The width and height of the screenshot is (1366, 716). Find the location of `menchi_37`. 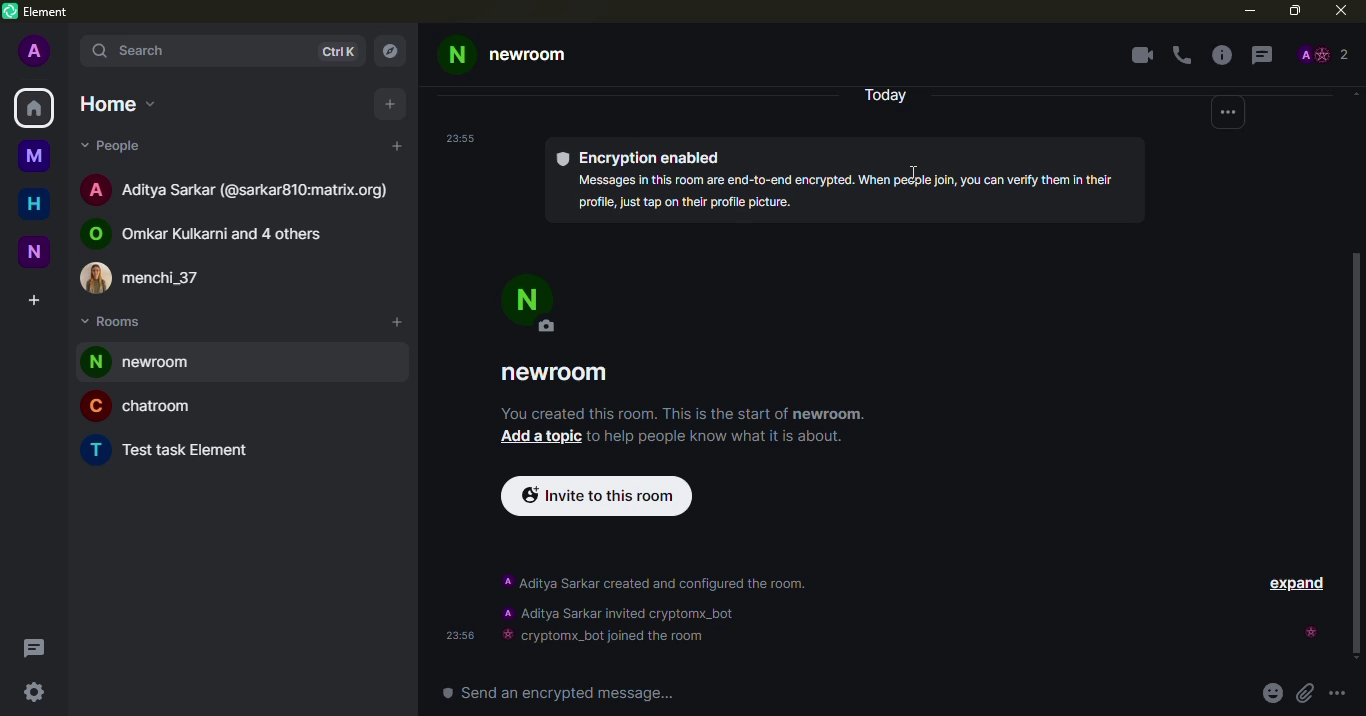

menchi_37 is located at coordinates (140, 280).